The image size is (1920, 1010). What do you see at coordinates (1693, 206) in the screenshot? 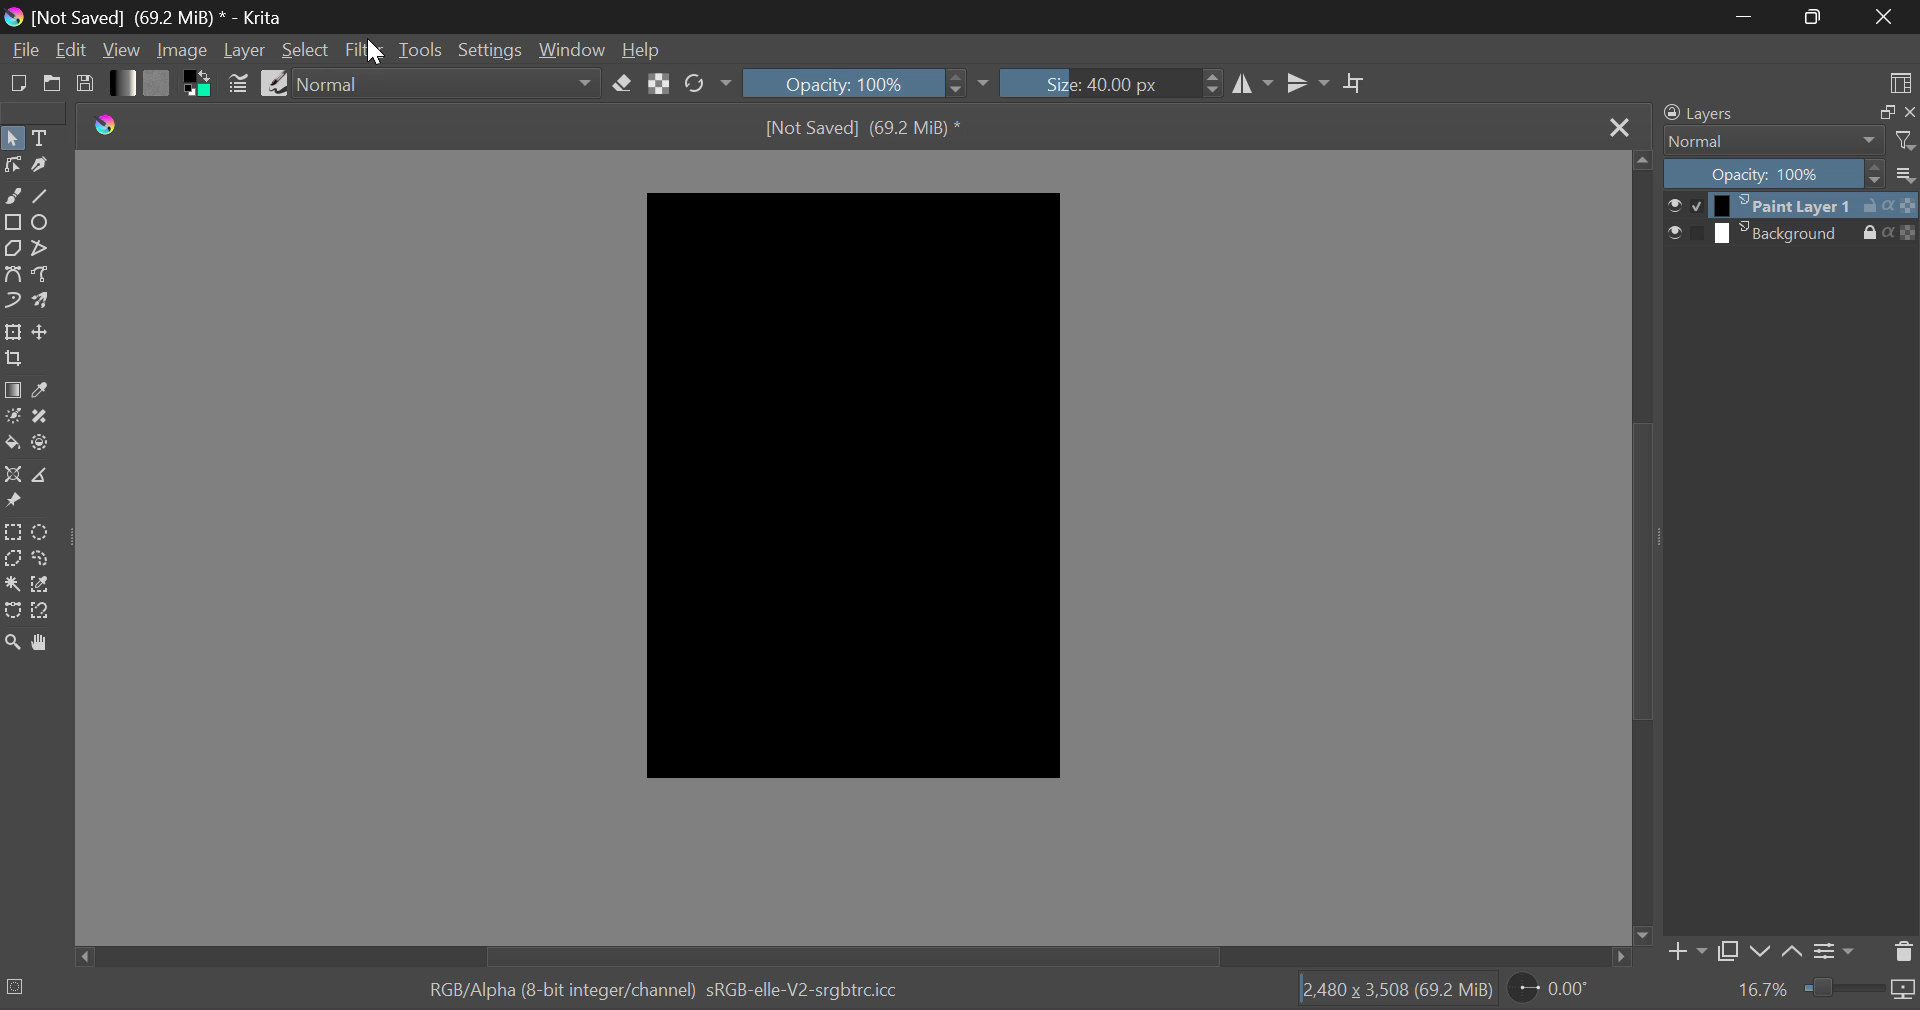
I see `checkbox` at bounding box center [1693, 206].